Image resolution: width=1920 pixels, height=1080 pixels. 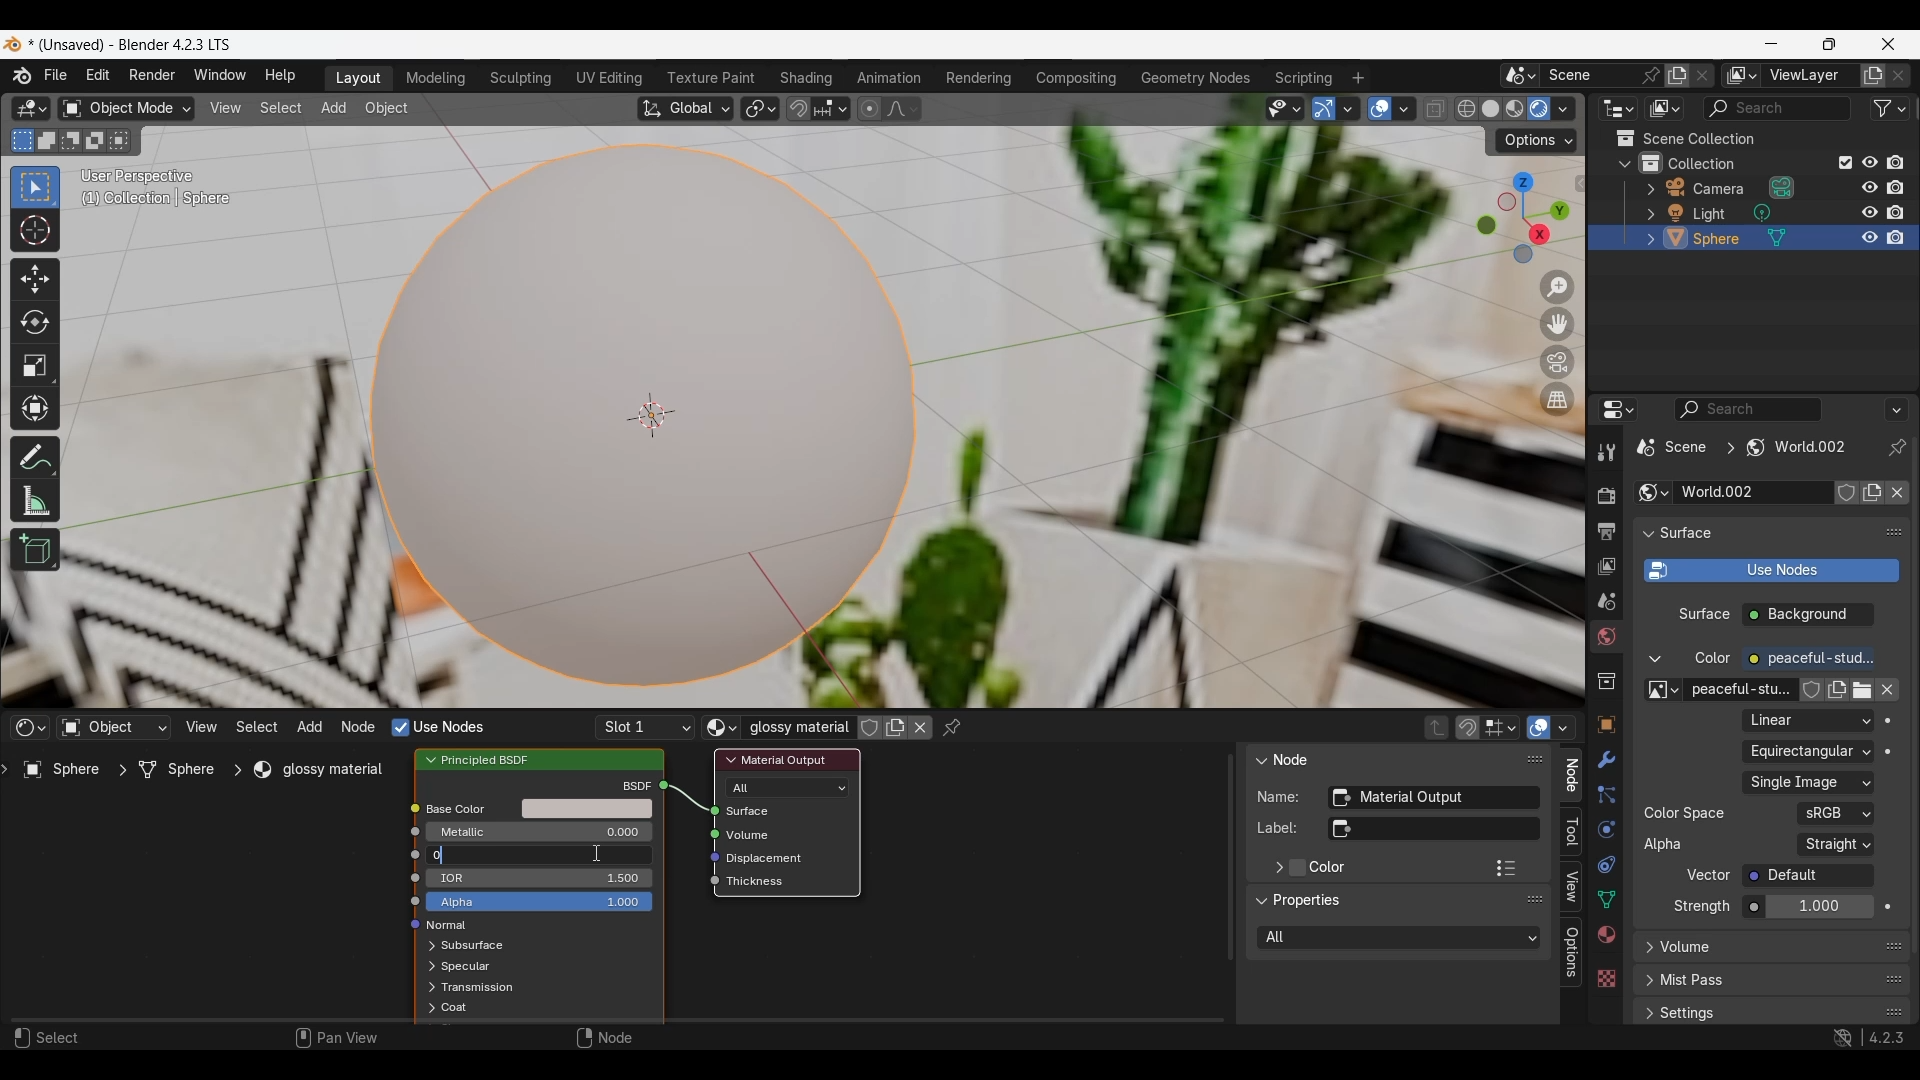 I want to click on Shading workspace, so click(x=806, y=79).